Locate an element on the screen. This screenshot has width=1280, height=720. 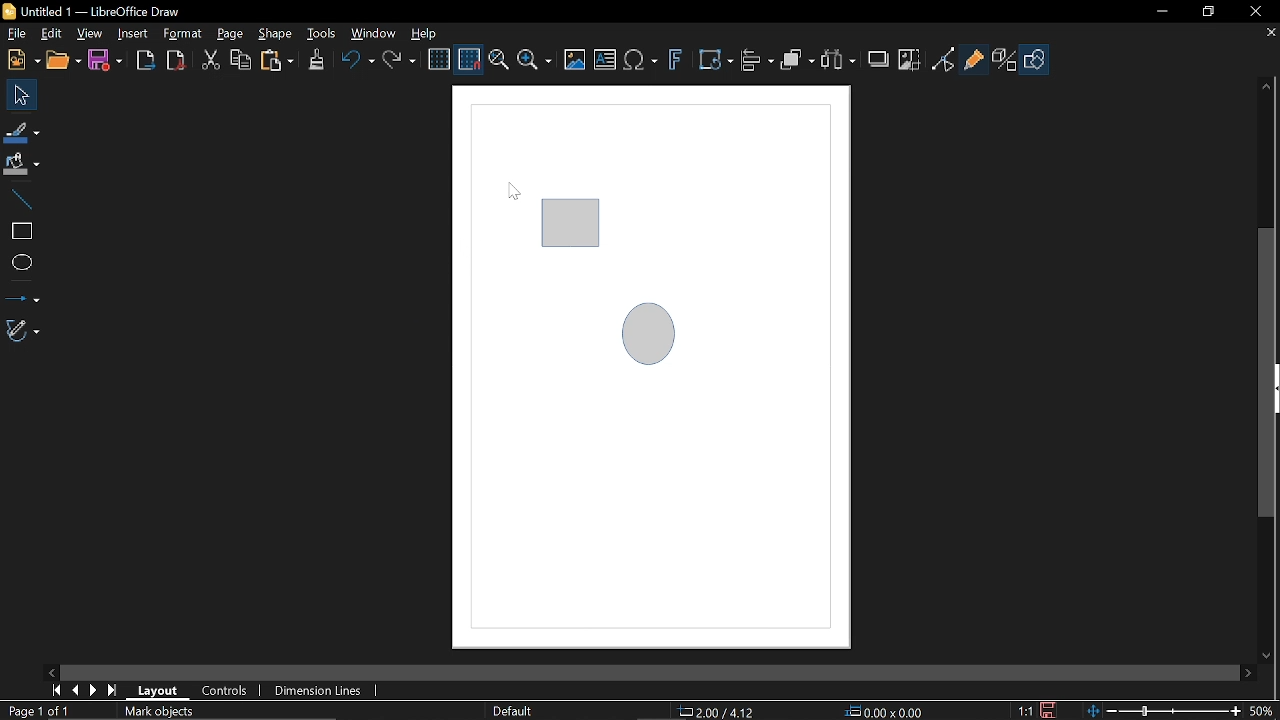
Move right is located at coordinates (1250, 674).